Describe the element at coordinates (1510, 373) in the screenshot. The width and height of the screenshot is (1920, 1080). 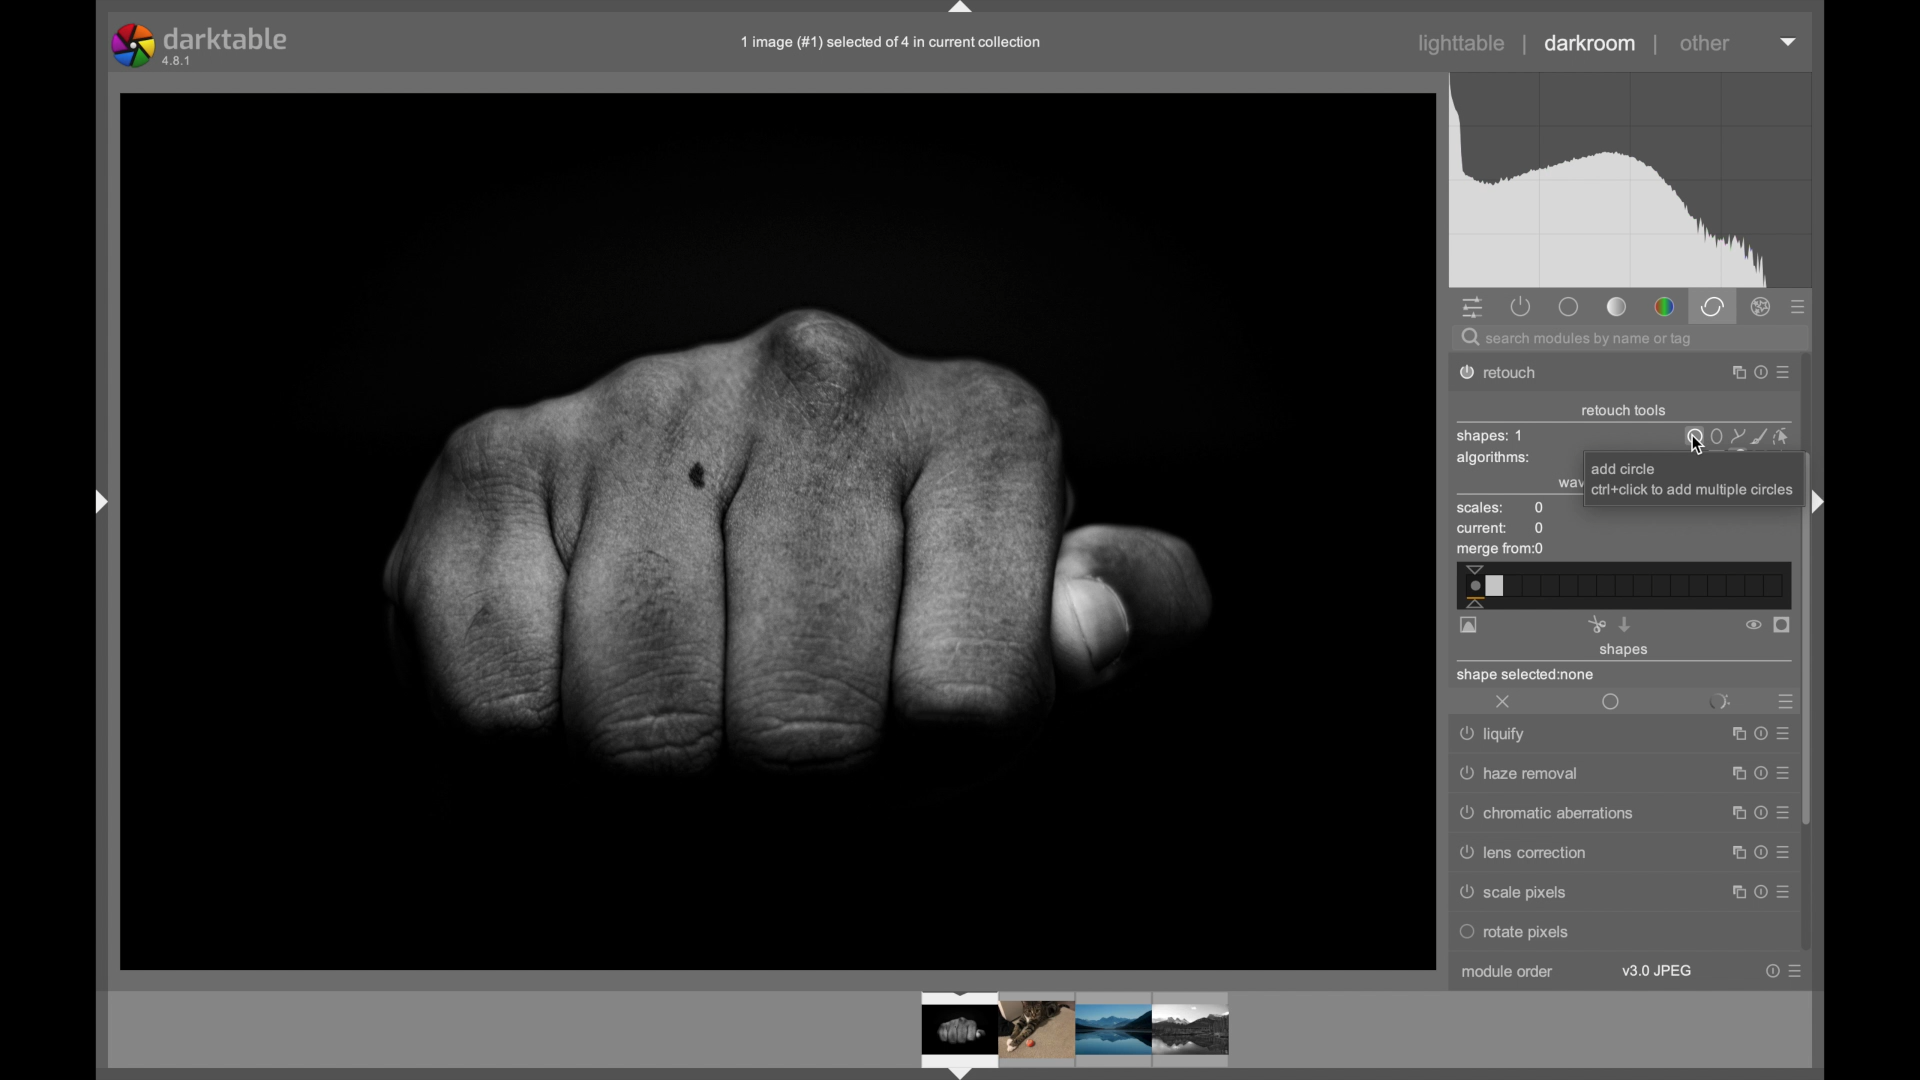
I see `retouch` at that location.